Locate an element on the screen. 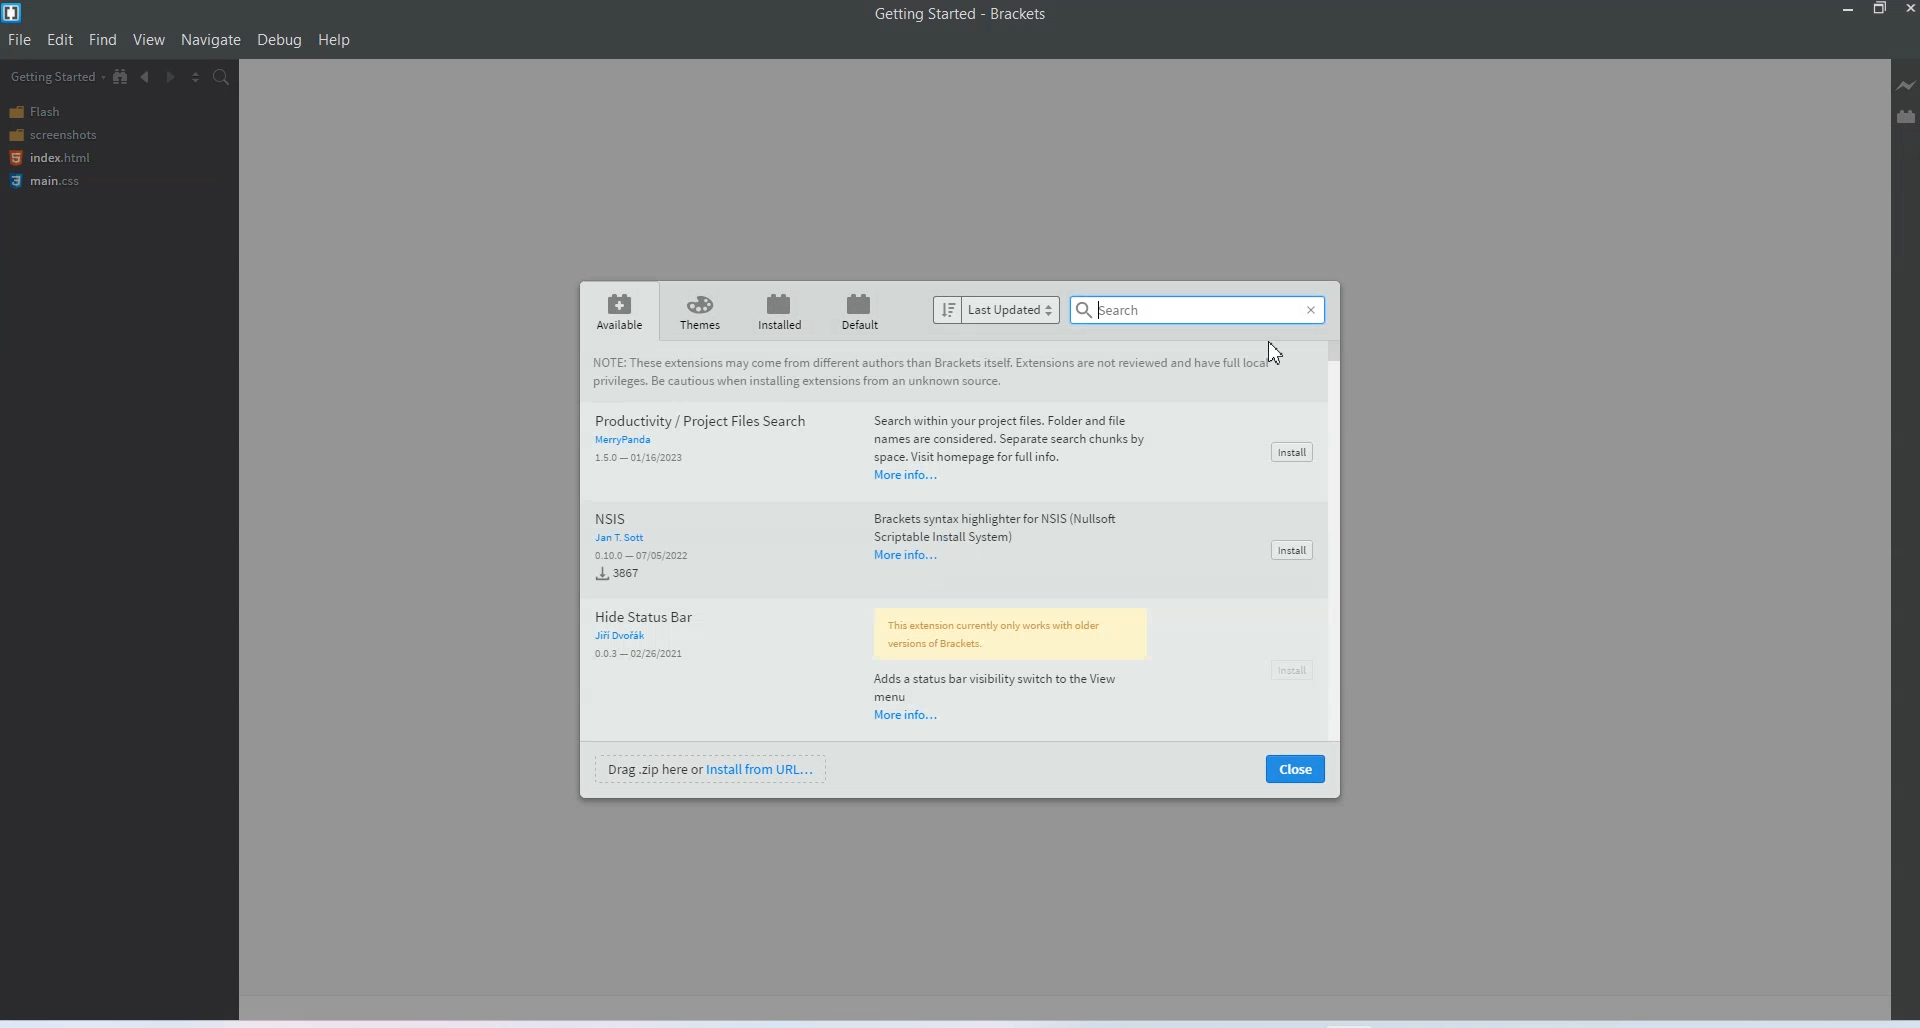 The height and width of the screenshot is (1028, 1920). Search bar is located at coordinates (1198, 311).